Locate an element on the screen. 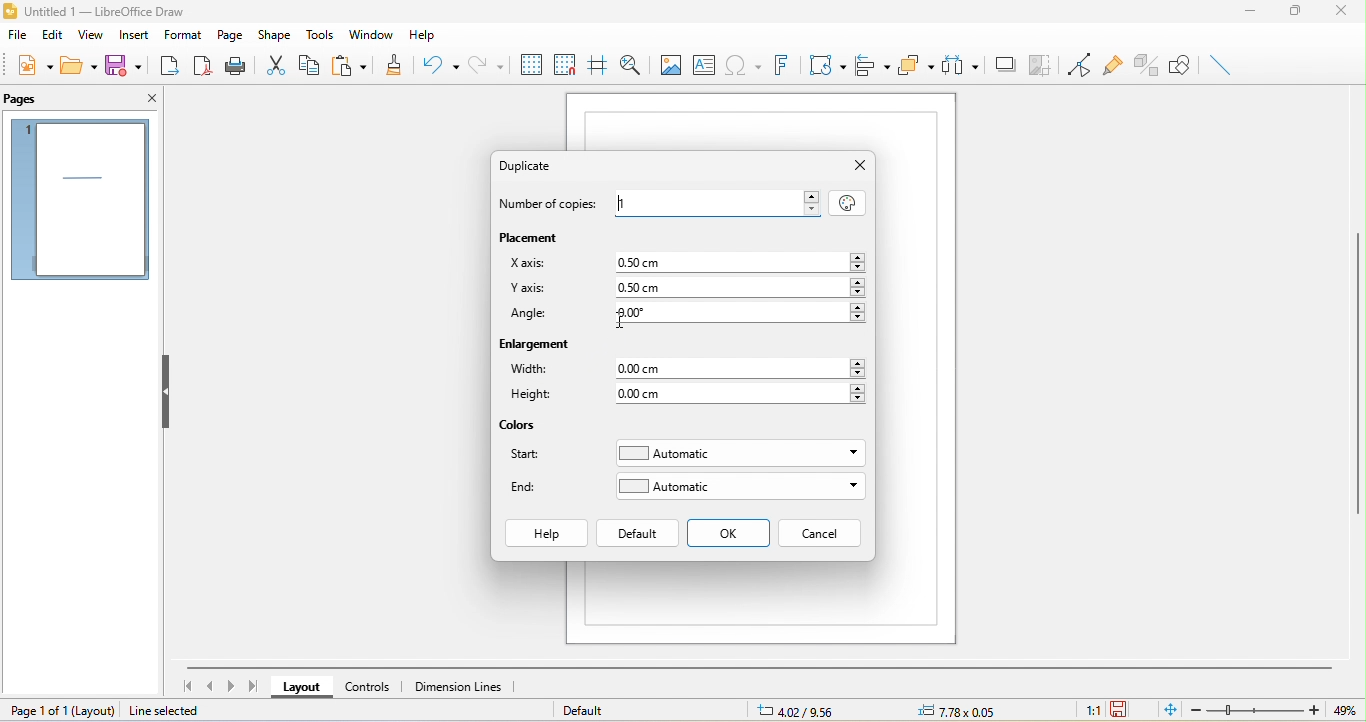 This screenshot has height=722, width=1366. start is located at coordinates (532, 458).